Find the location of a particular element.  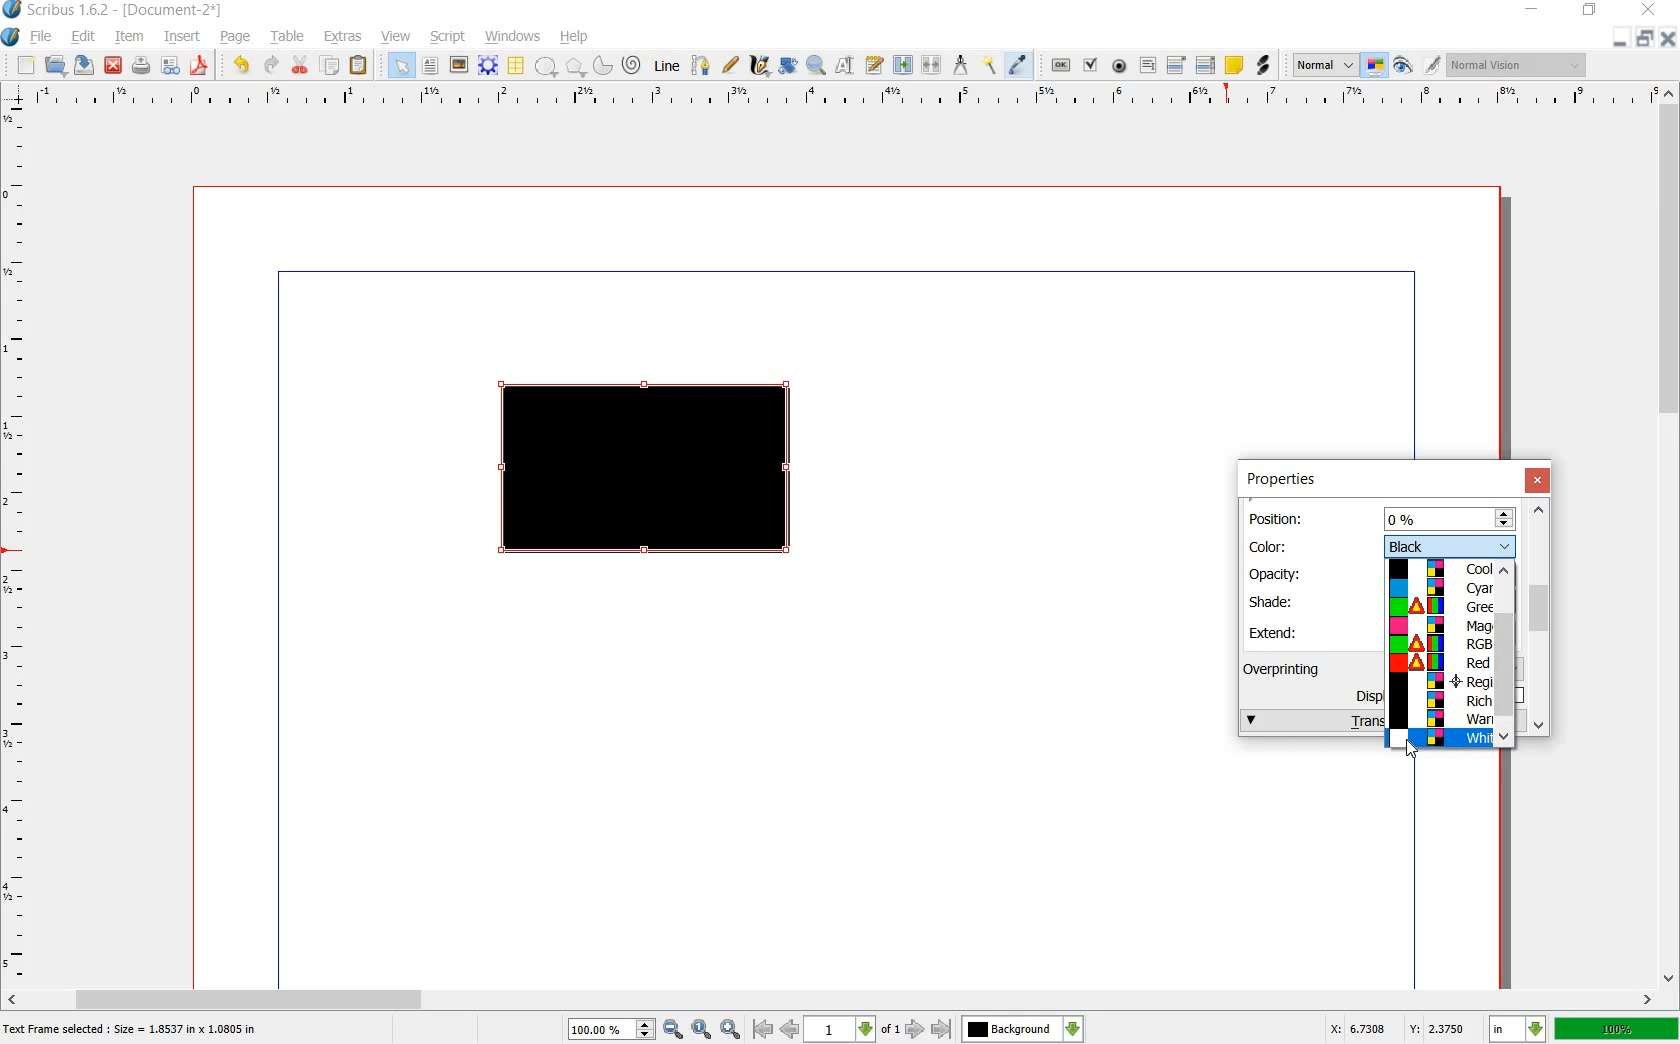

unlink text frame is located at coordinates (933, 66).